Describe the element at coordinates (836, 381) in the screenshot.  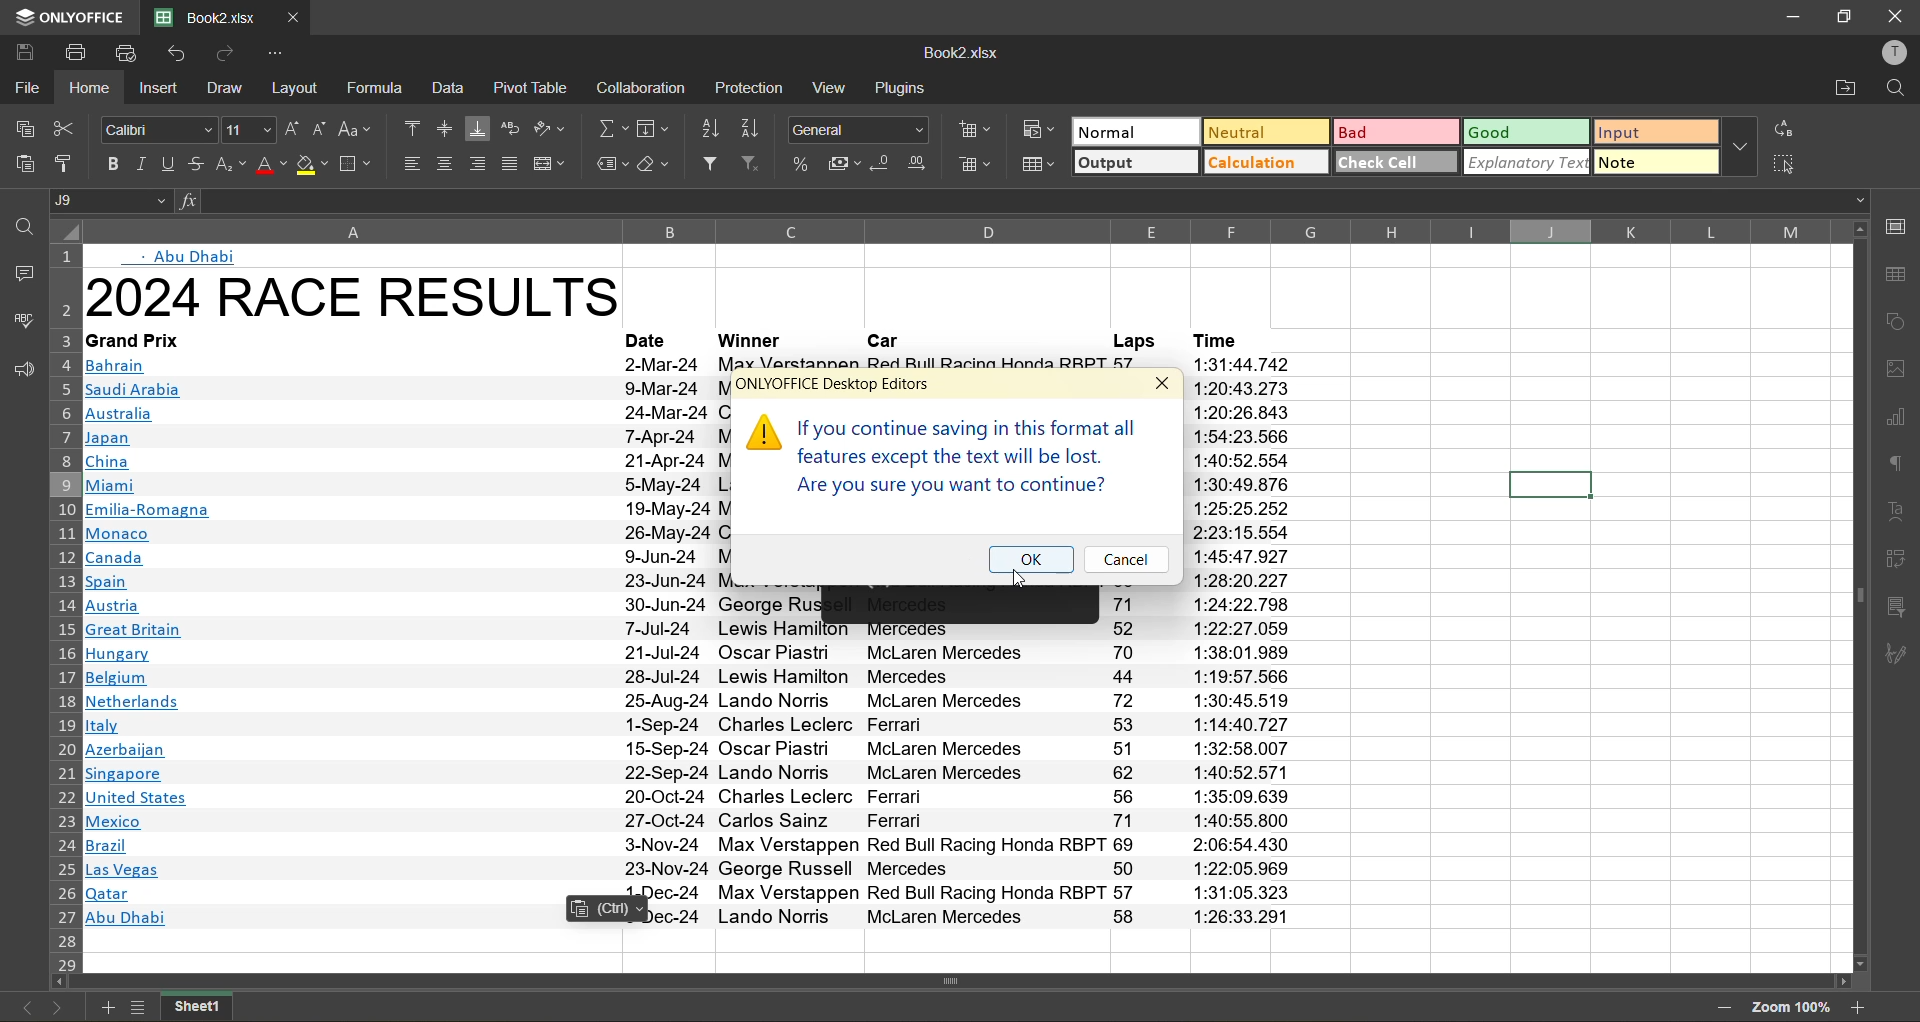
I see `onlyoffice desktop editors` at that location.